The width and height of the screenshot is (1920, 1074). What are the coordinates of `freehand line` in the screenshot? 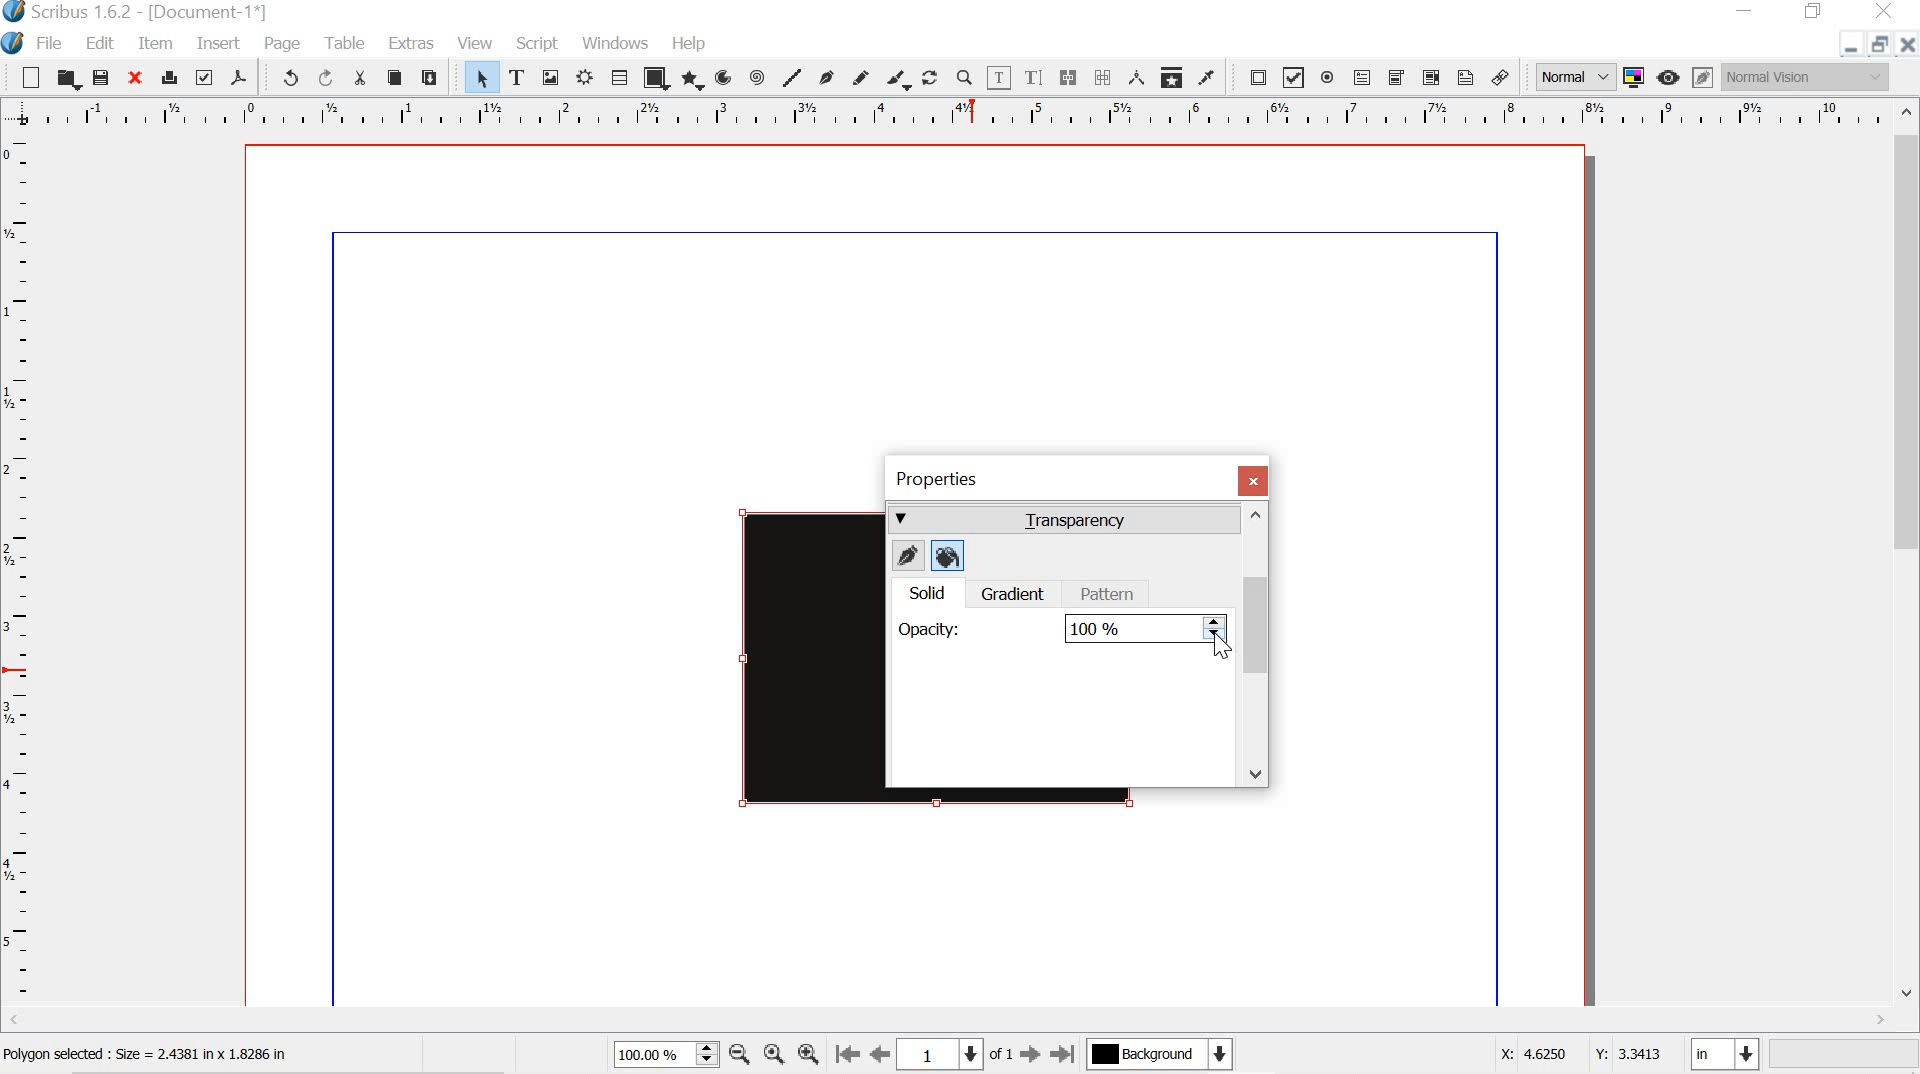 It's located at (861, 78).